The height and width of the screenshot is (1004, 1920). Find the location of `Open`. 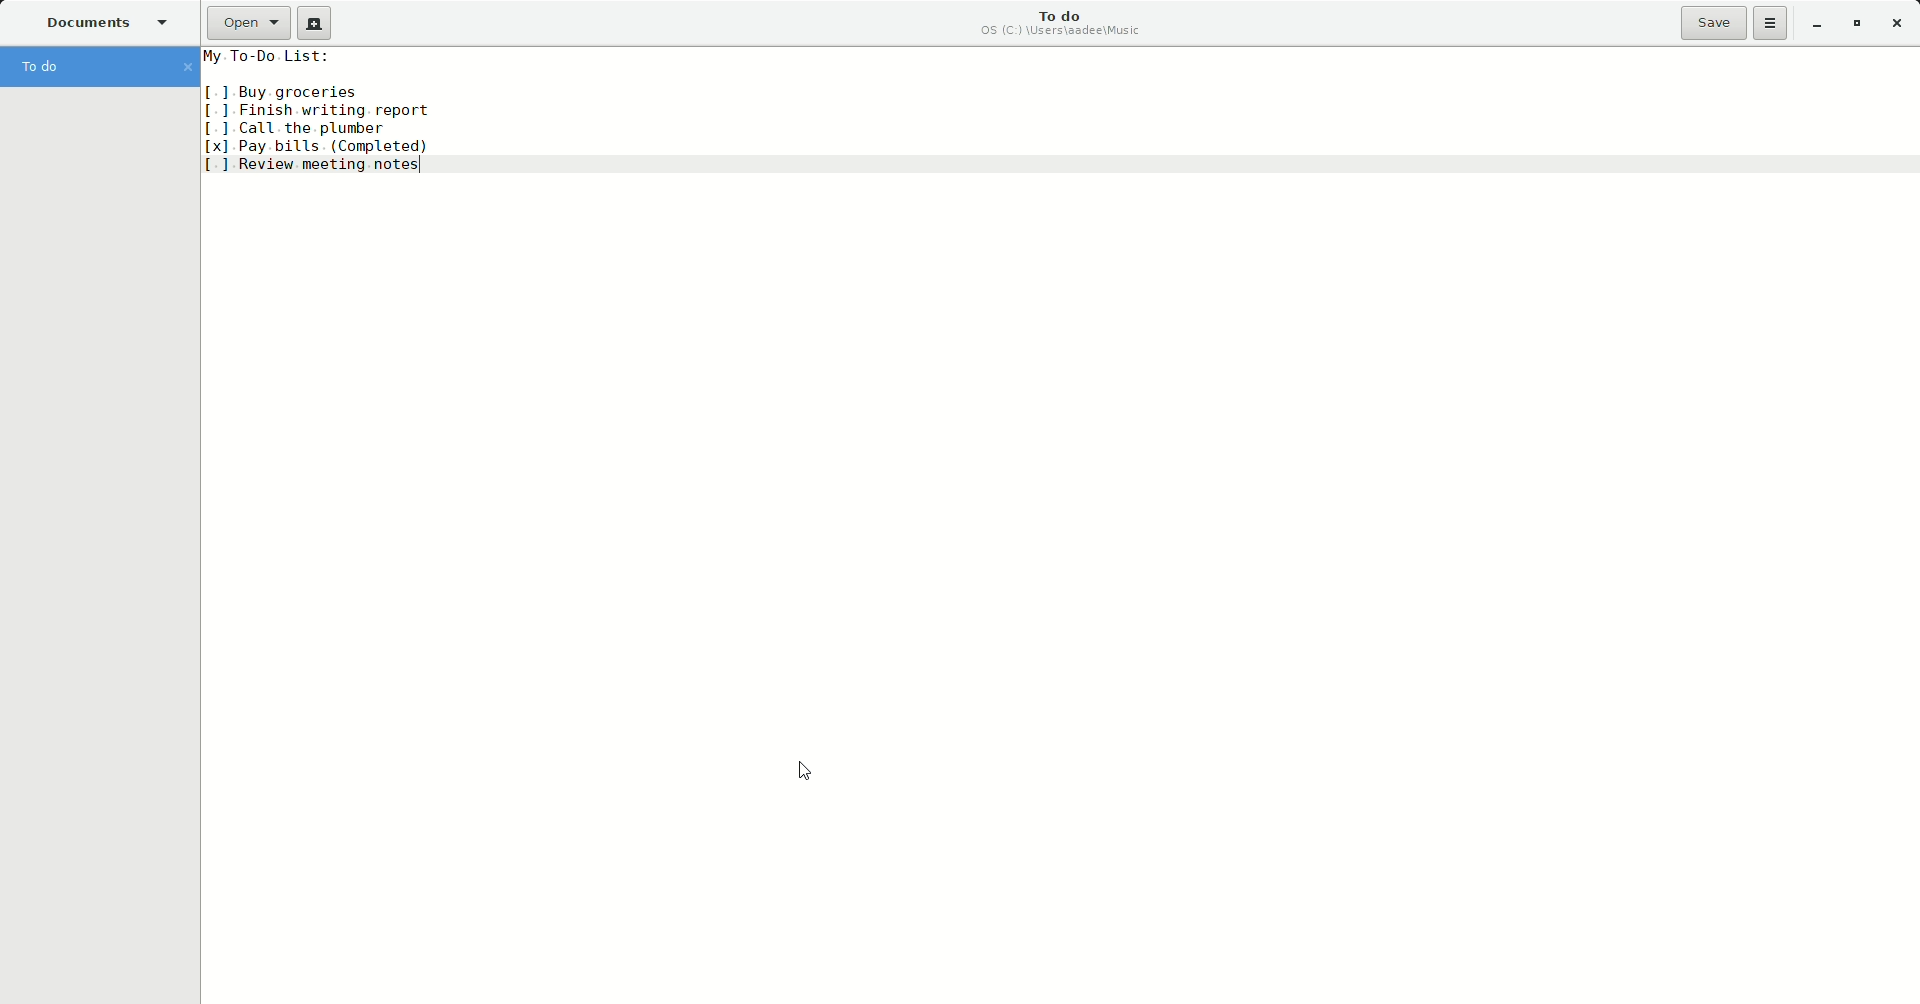

Open is located at coordinates (246, 20).